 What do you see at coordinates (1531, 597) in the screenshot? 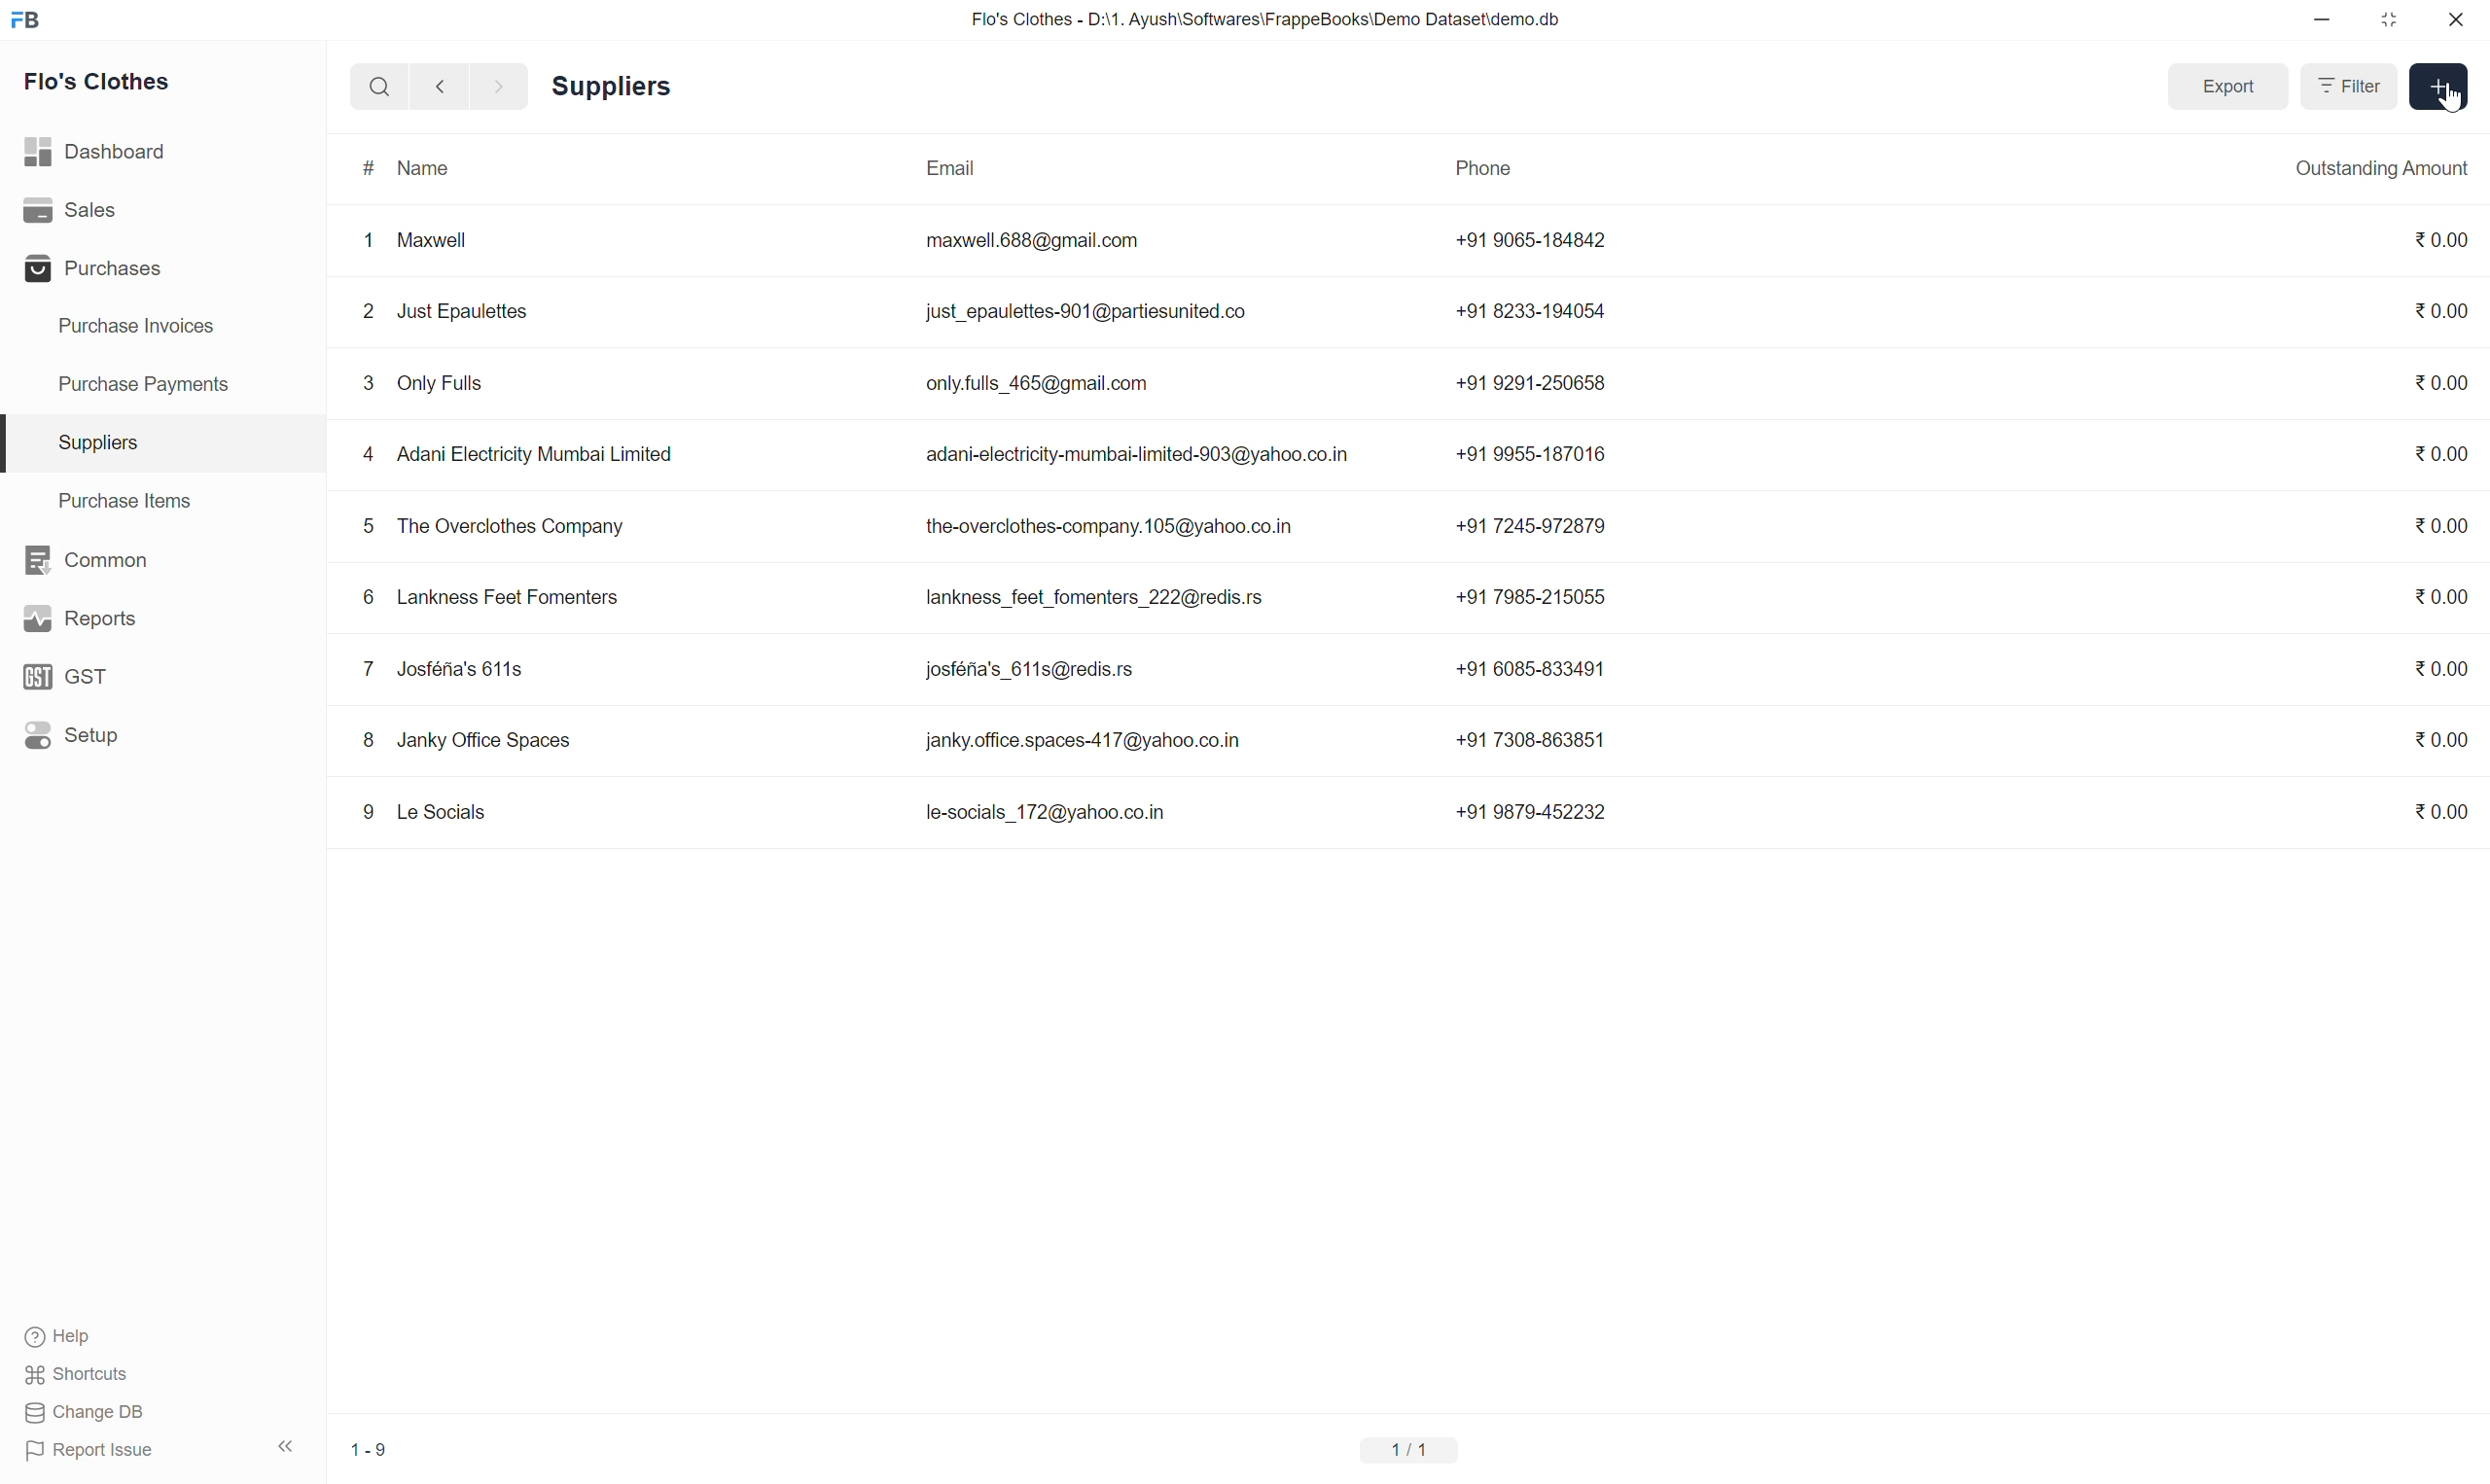
I see `+91 7985-215055` at bounding box center [1531, 597].